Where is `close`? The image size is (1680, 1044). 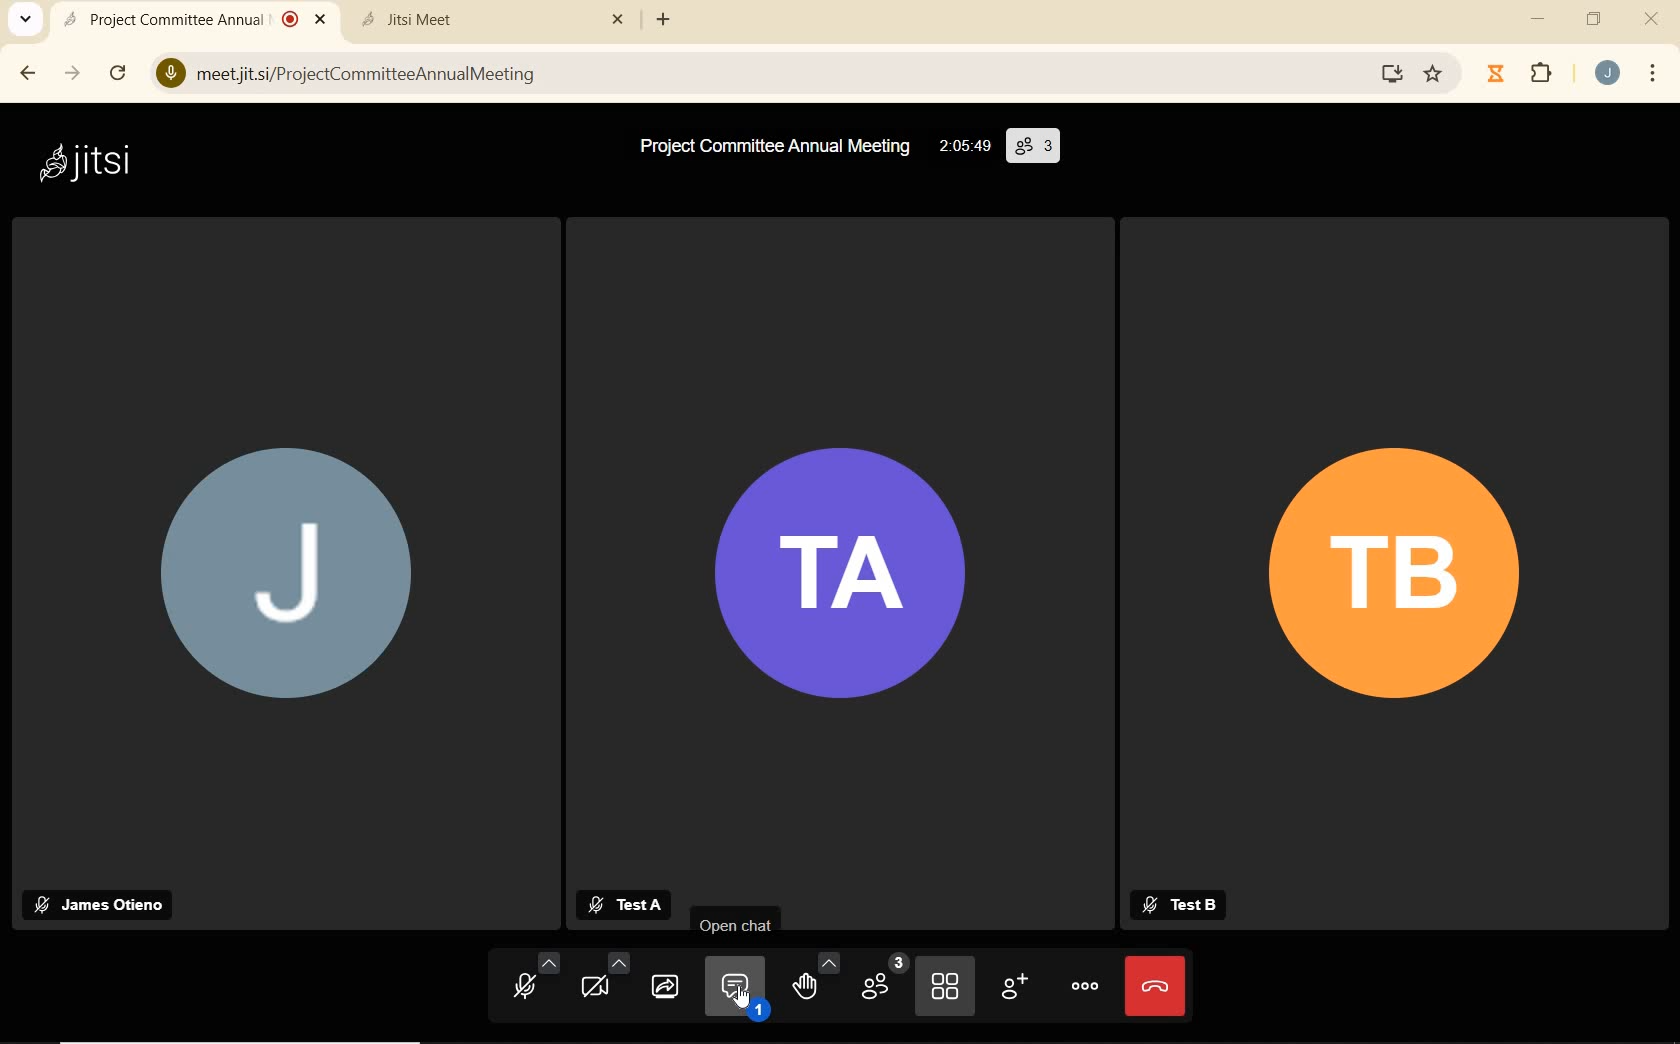
close is located at coordinates (1653, 22).